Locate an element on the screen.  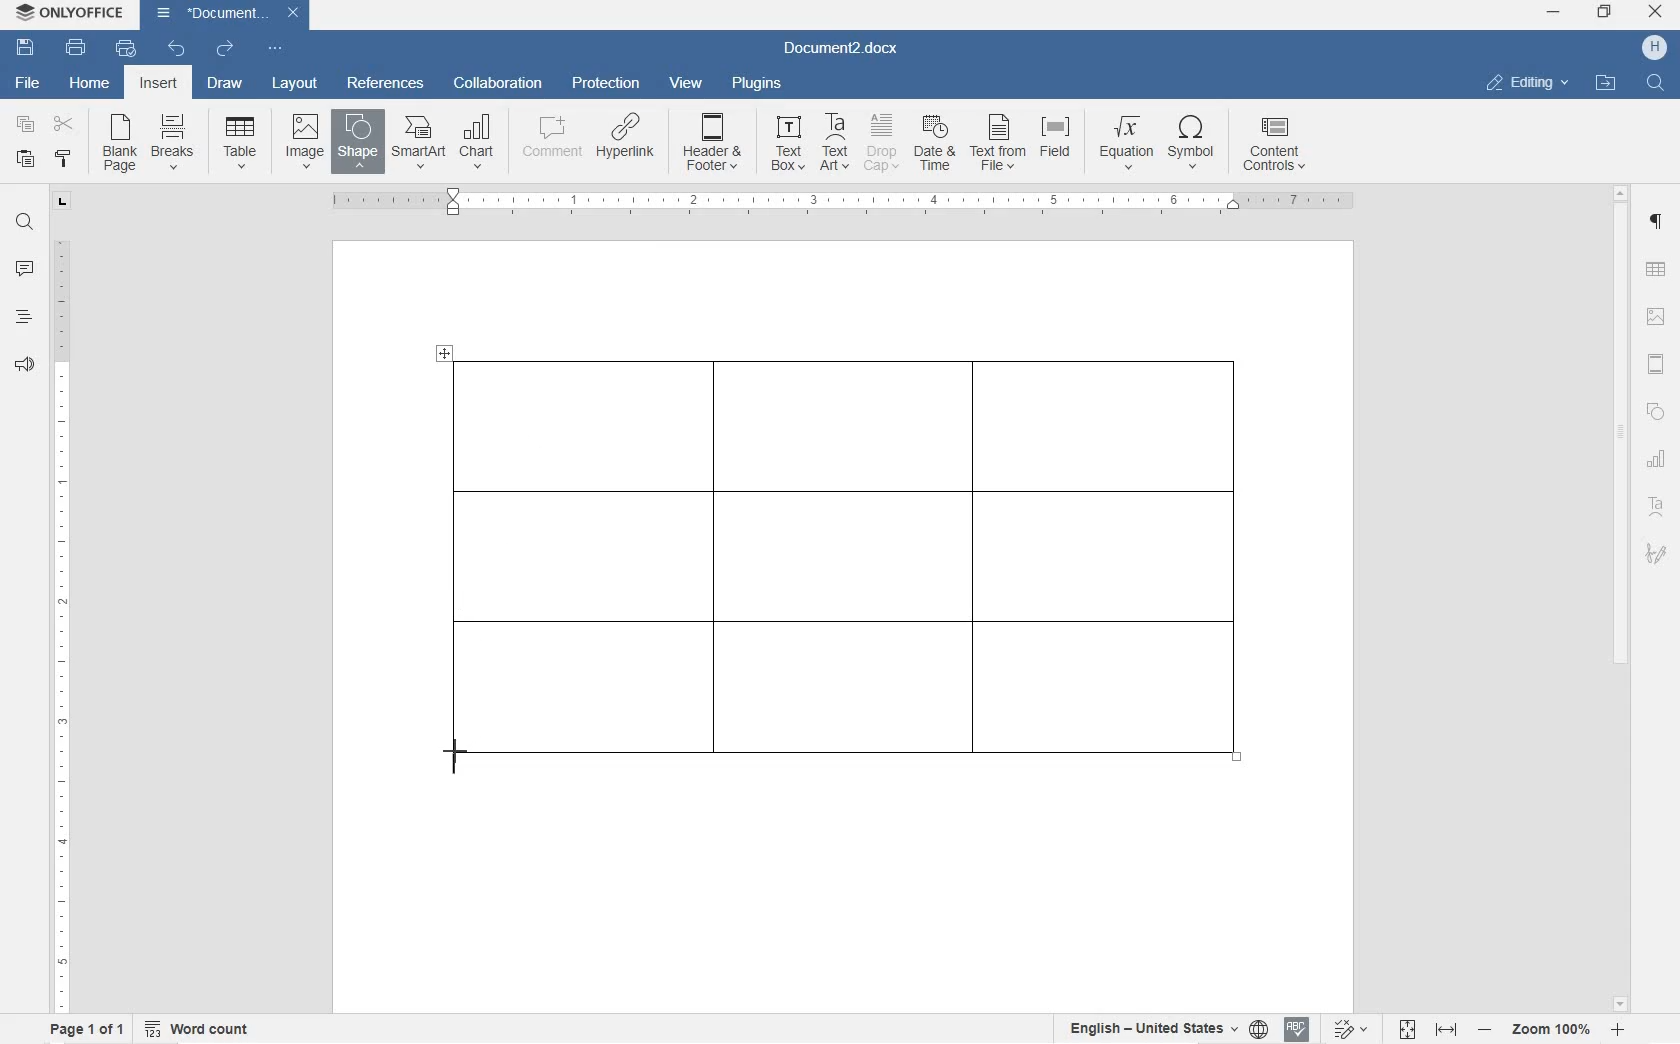
Document3.docx is located at coordinates (847, 50).